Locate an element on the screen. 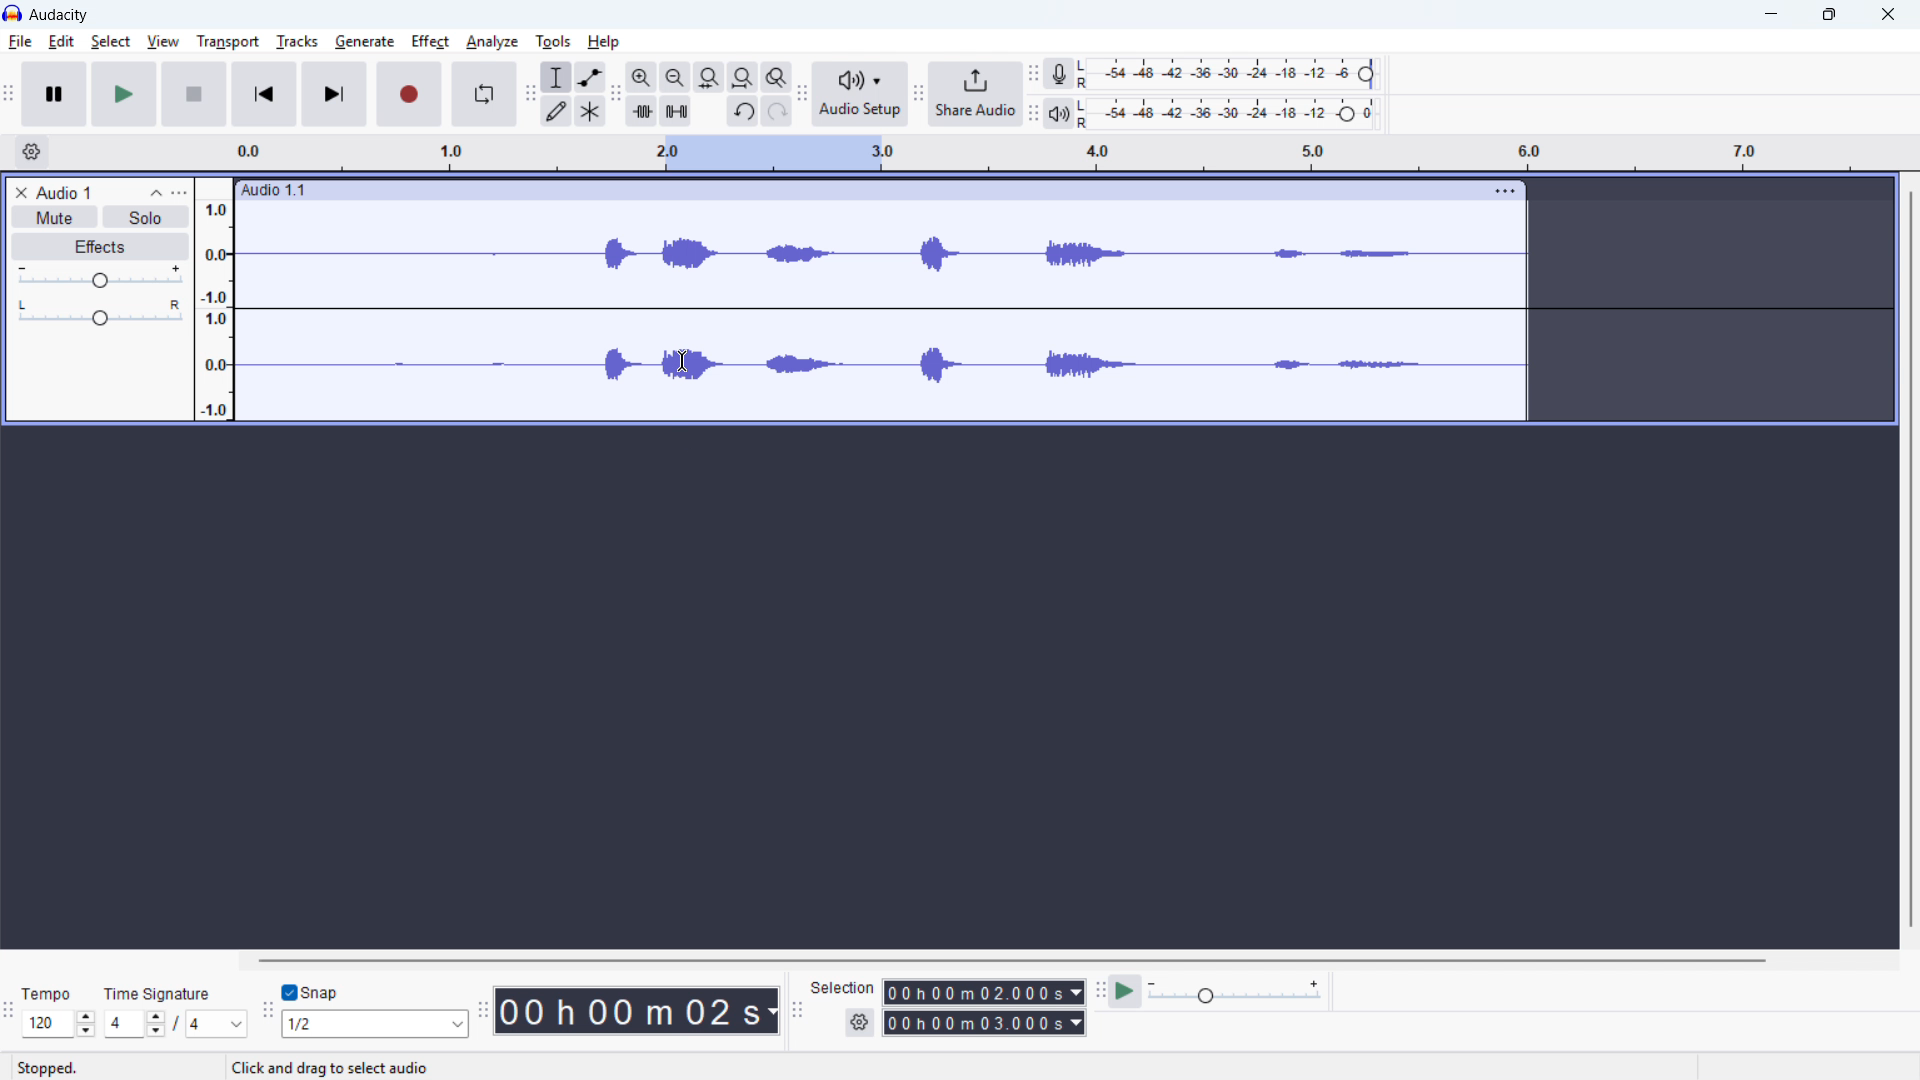 Image resolution: width=1920 pixels, height=1080 pixels. playback speed is located at coordinates (1235, 992).